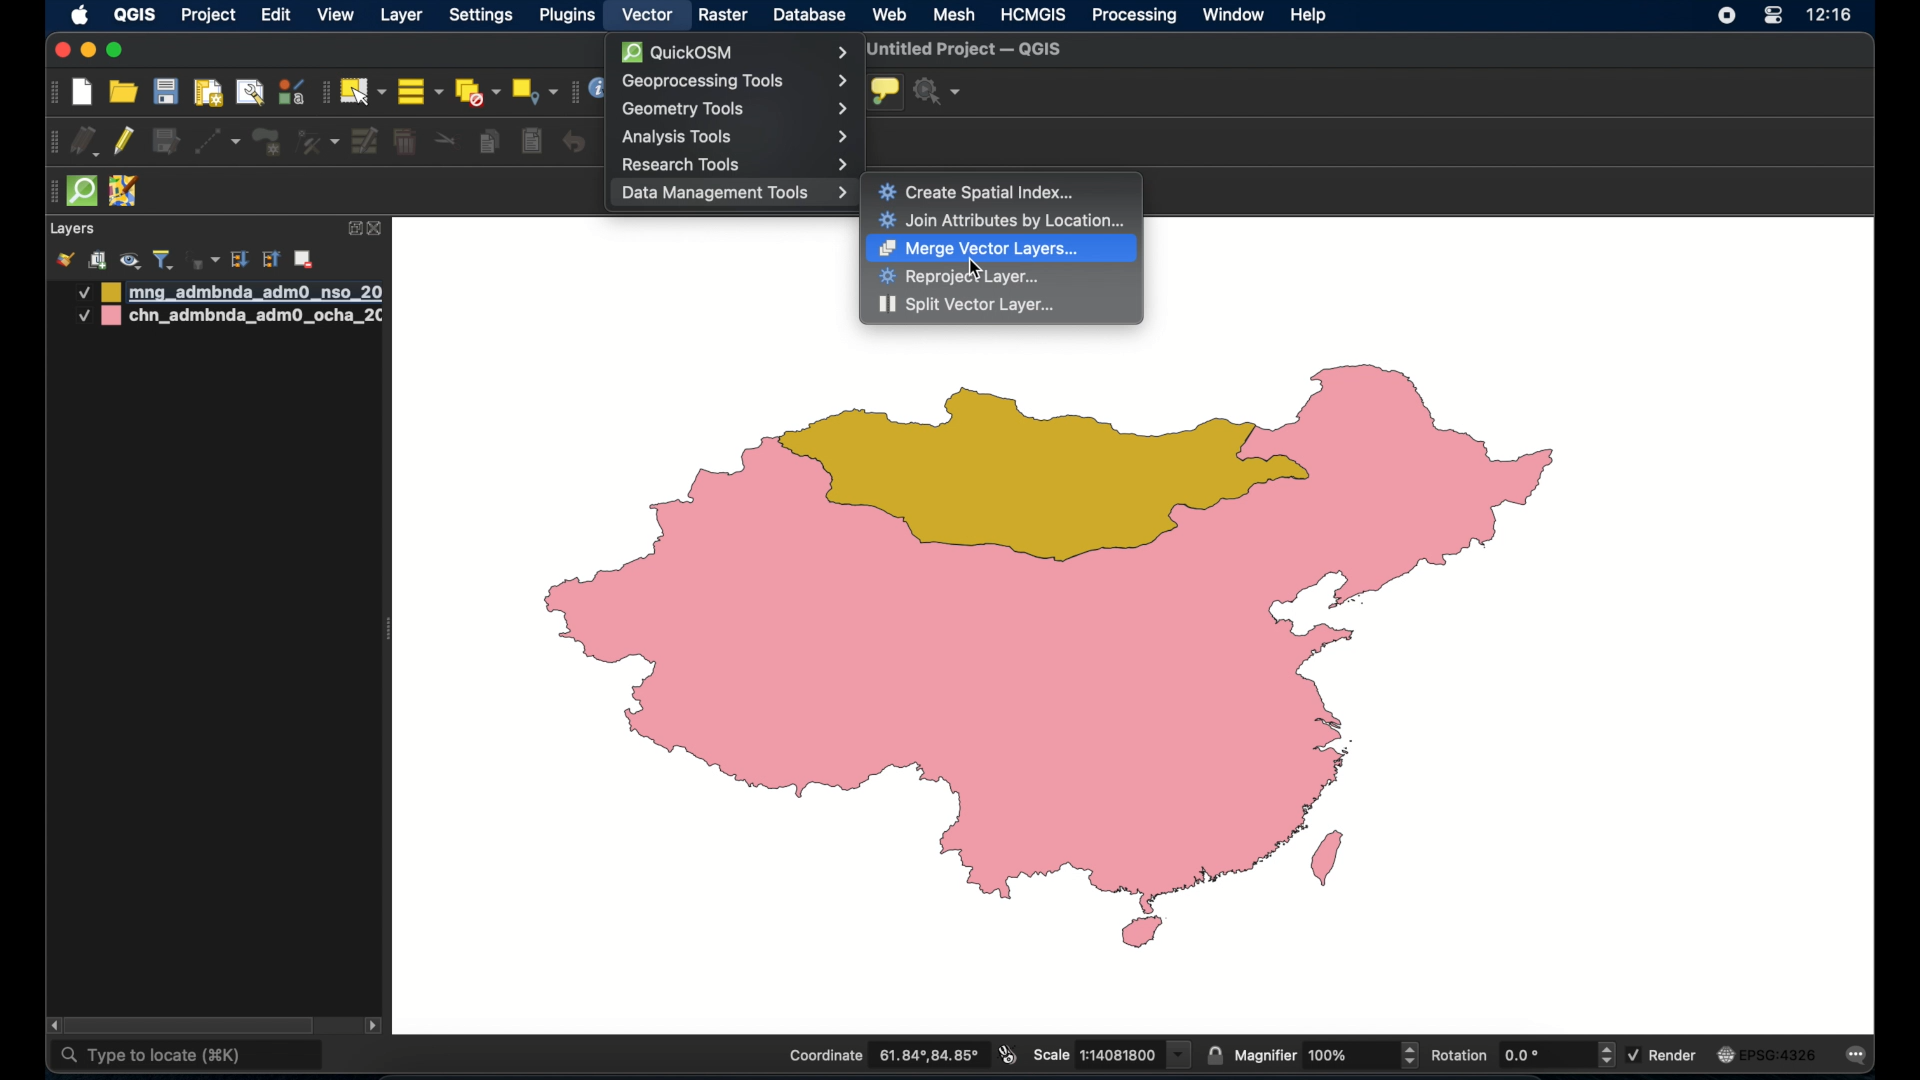 The image size is (1920, 1080). What do you see at coordinates (50, 93) in the screenshot?
I see `project toolbar` at bounding box center [50, 93].